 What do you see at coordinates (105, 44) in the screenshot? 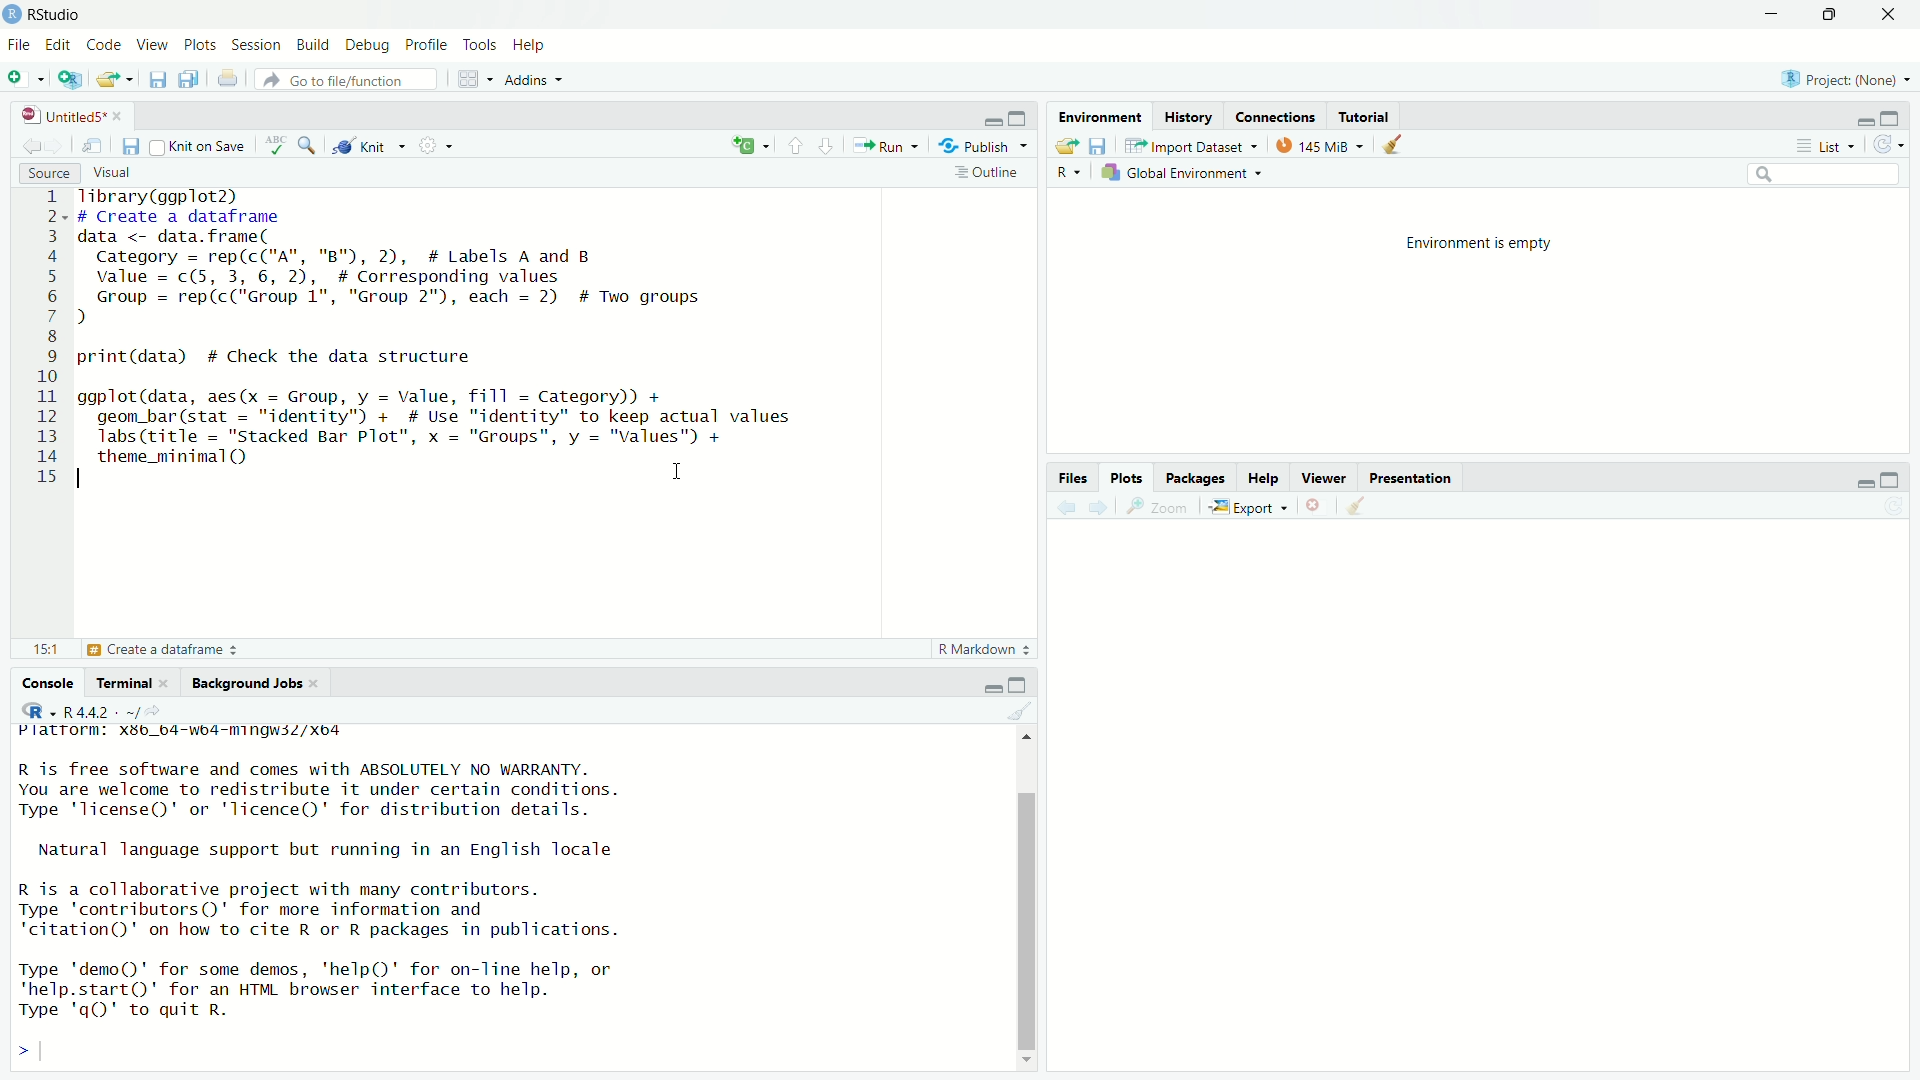
I see `Code` at bounding box center [105, 44].